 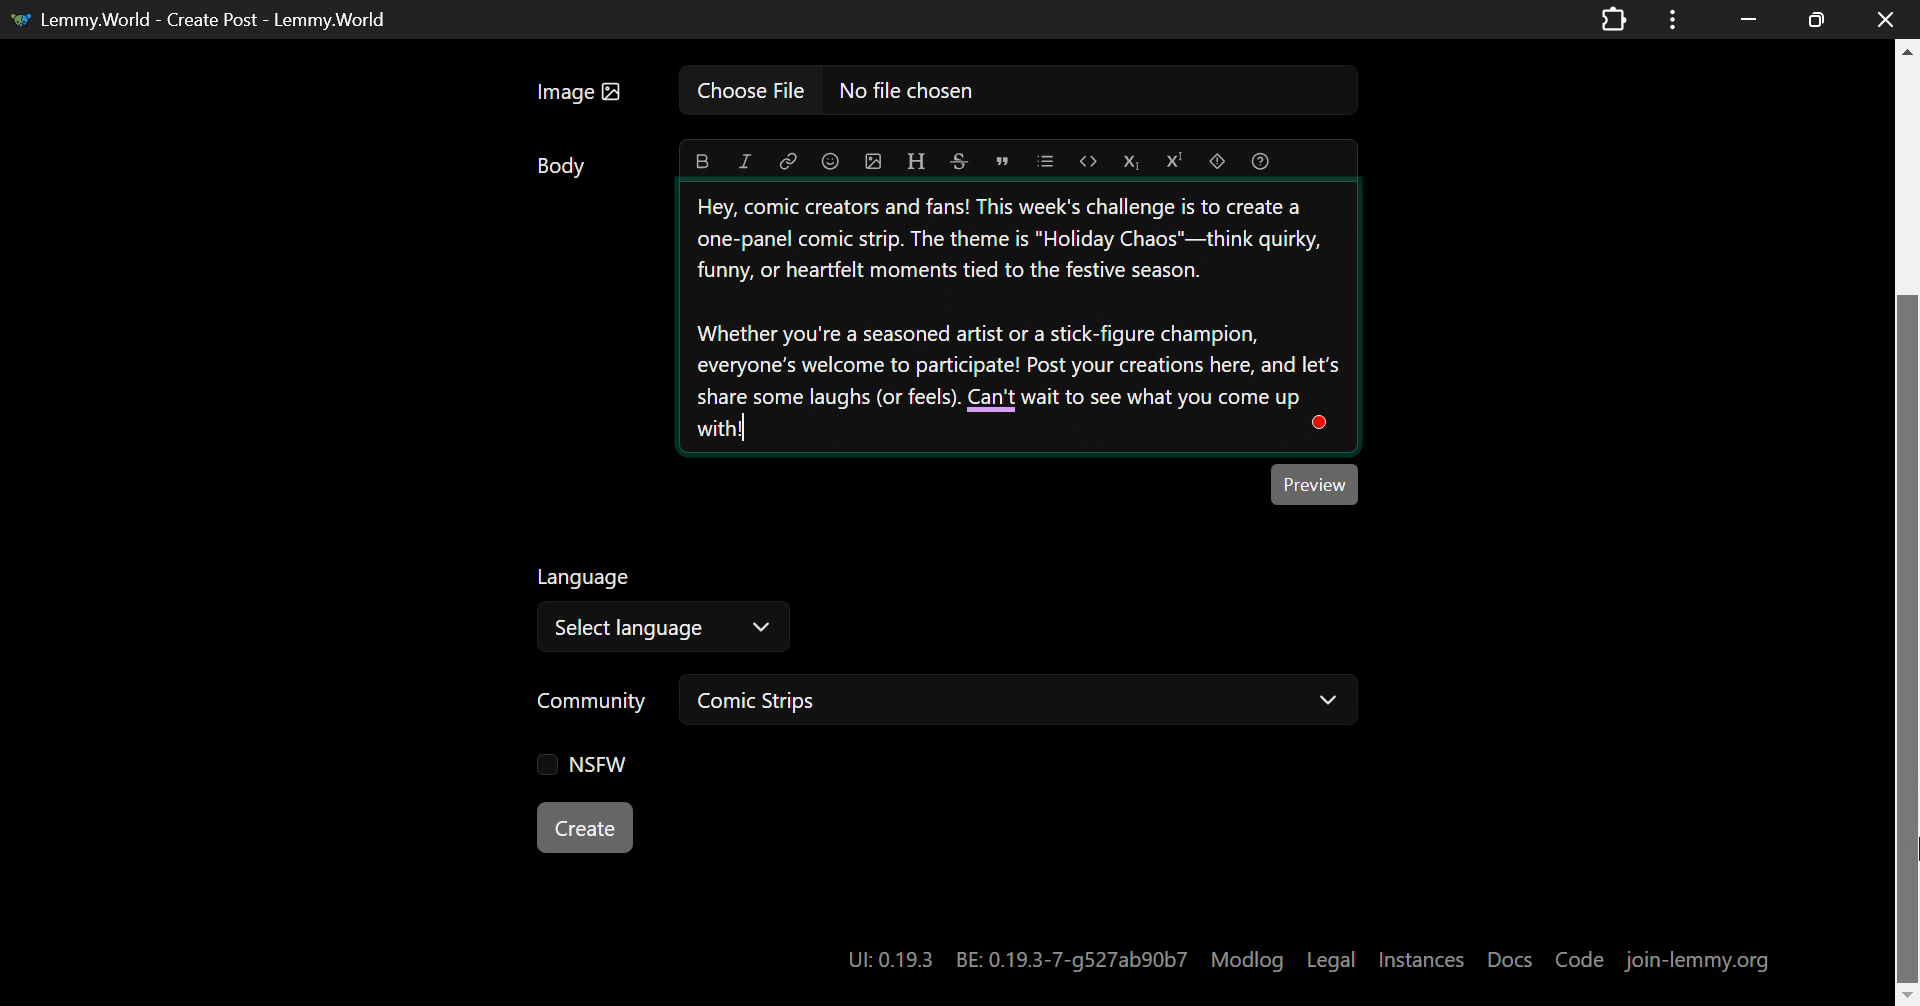 What do you see at coordinates (1015, 960) in the screenshot?
I see `UI:0.19.3 BE:0.19.3-7-g527ab90b7` at bounding box center [1015, 960].